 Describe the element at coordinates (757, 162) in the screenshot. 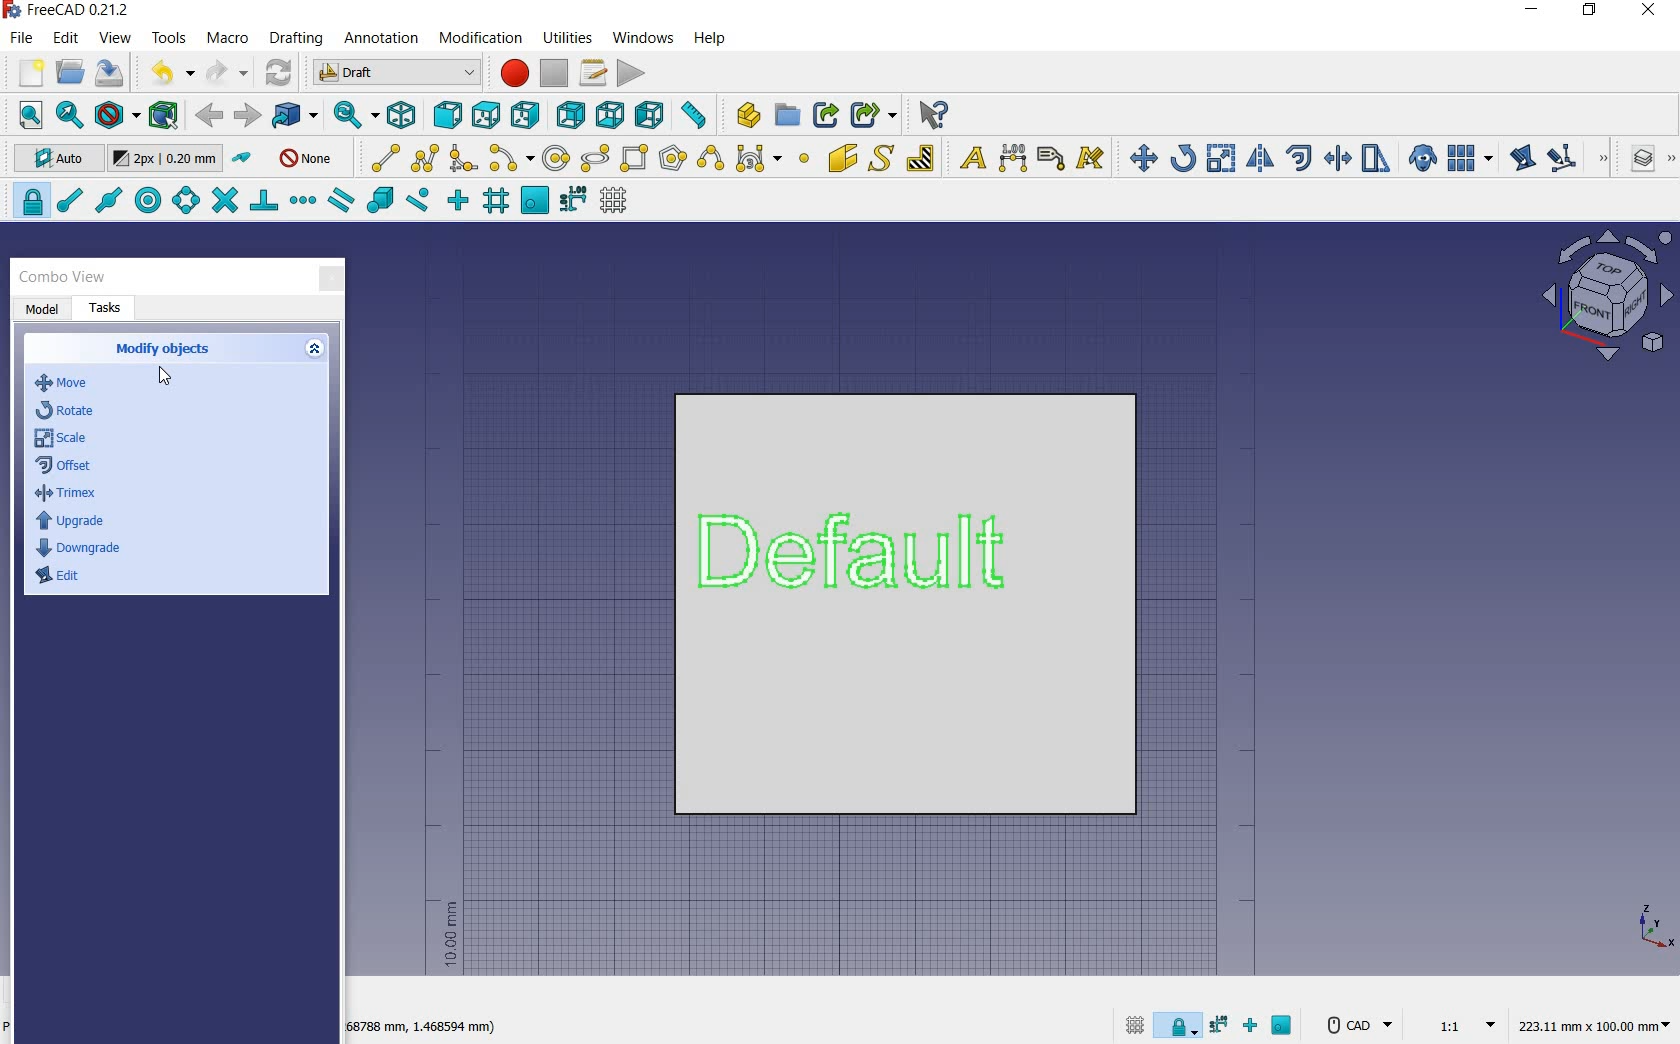

I see `Bezier tool` at that location.